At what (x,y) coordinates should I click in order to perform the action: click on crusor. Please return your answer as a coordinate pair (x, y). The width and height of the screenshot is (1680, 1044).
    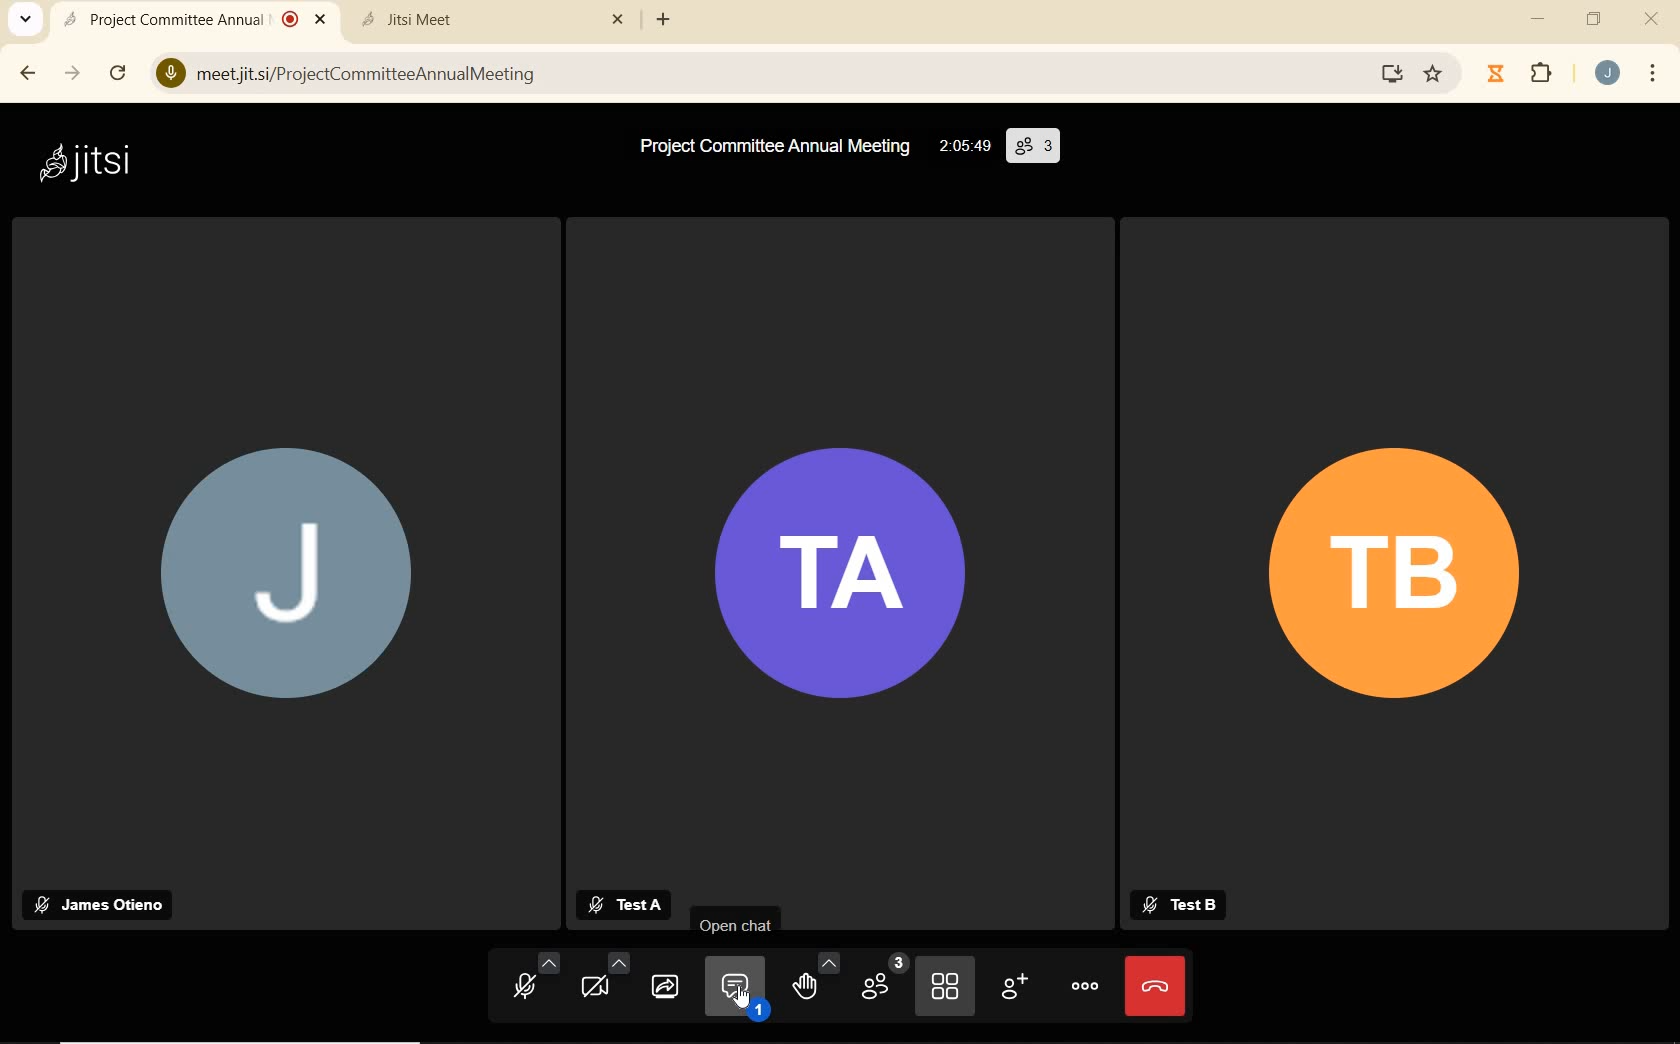
    Looking at the image, I should click on (740, 1002).